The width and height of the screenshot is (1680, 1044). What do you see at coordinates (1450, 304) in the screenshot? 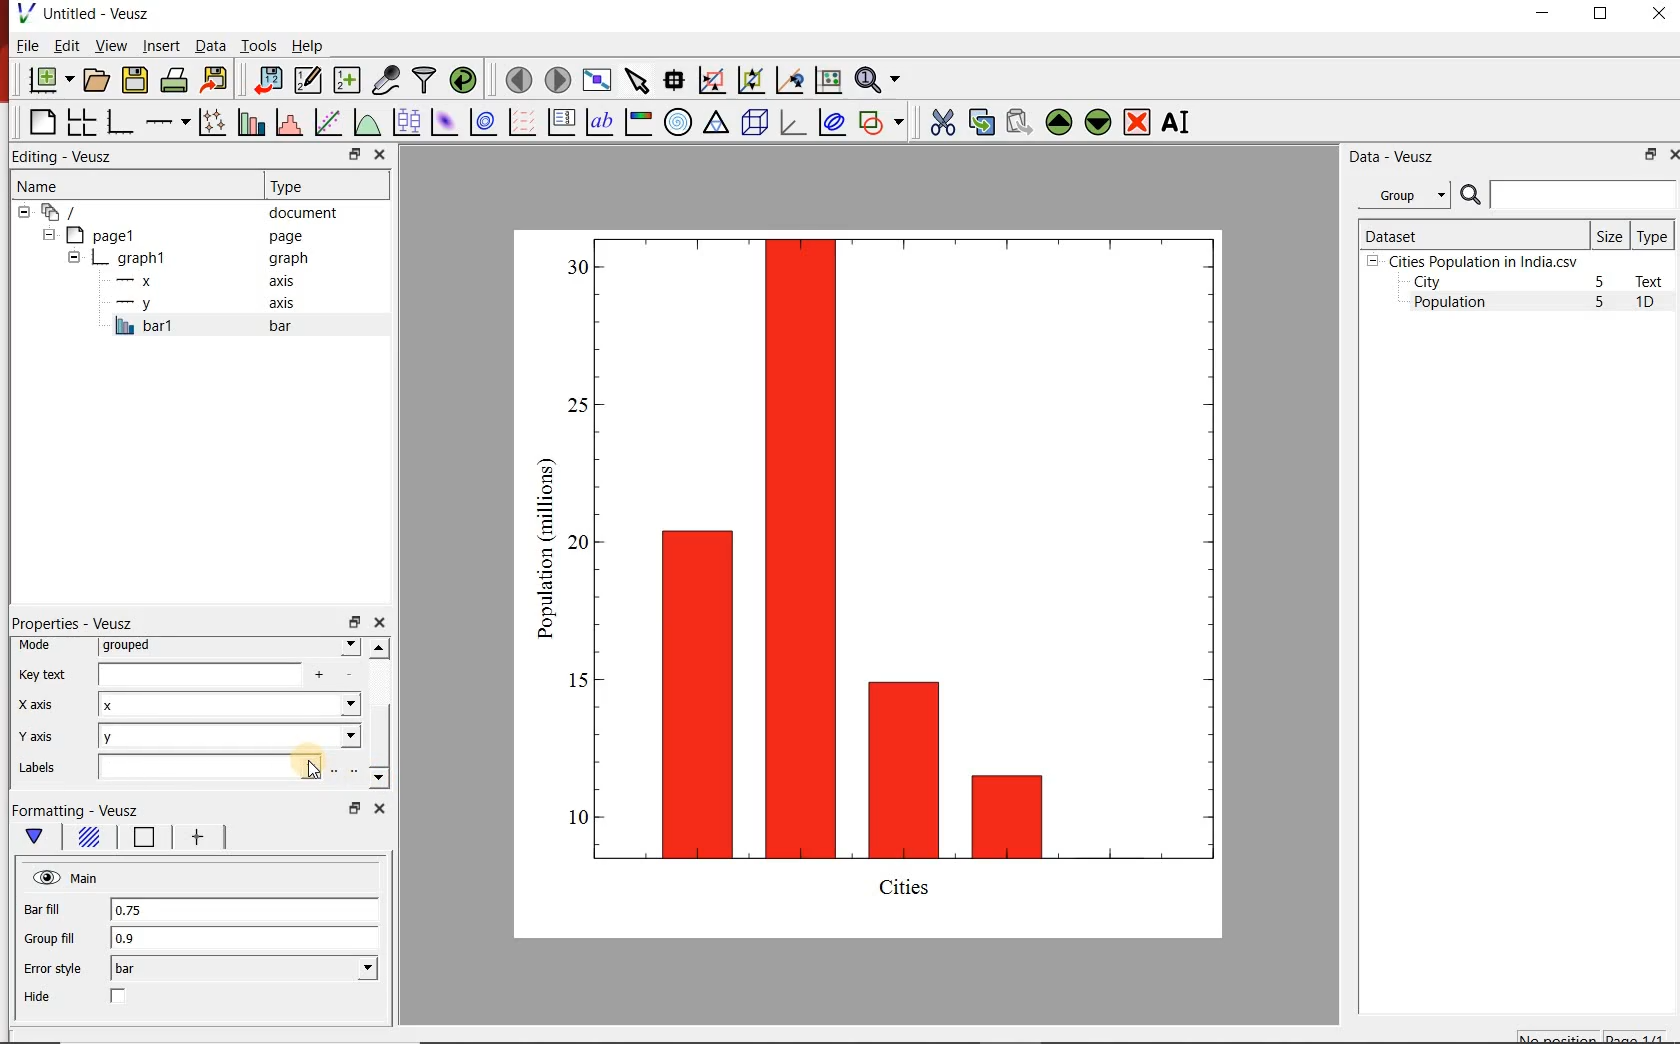
I see `Population` at bounding box center [1450, 304].